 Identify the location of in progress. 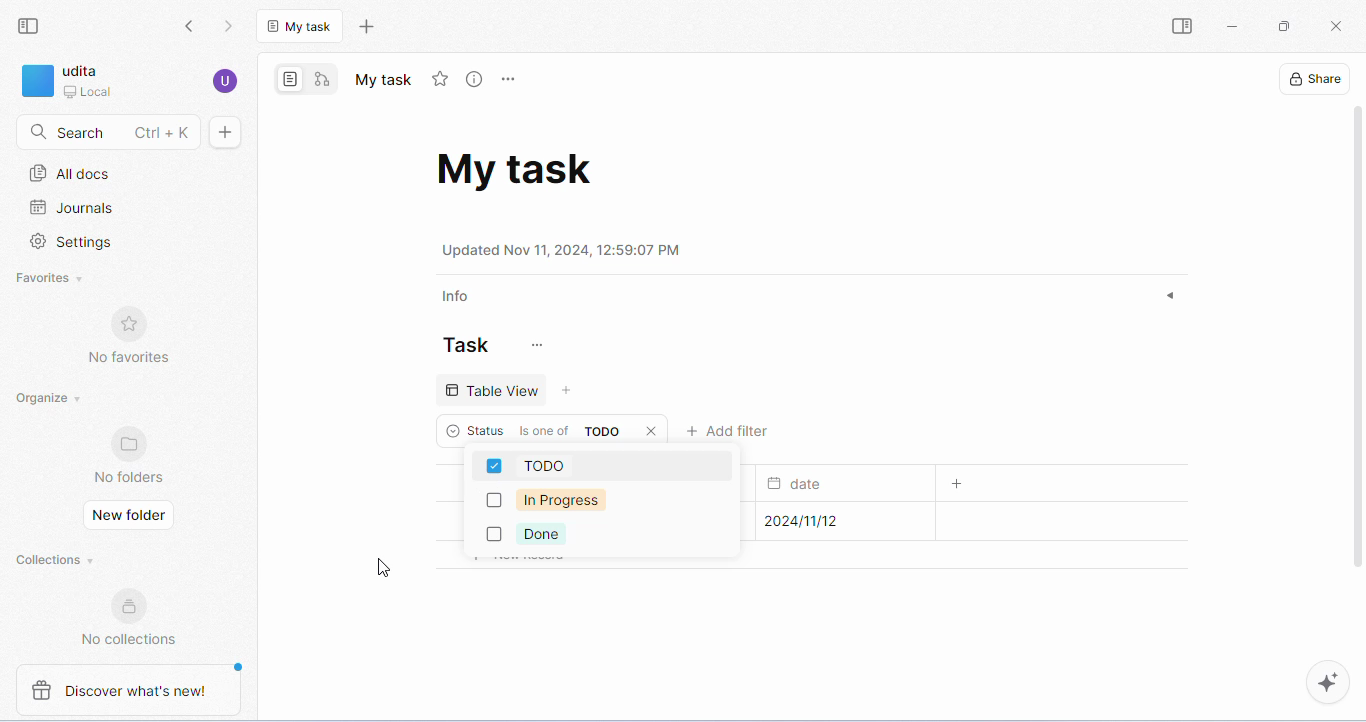
(561, 499).